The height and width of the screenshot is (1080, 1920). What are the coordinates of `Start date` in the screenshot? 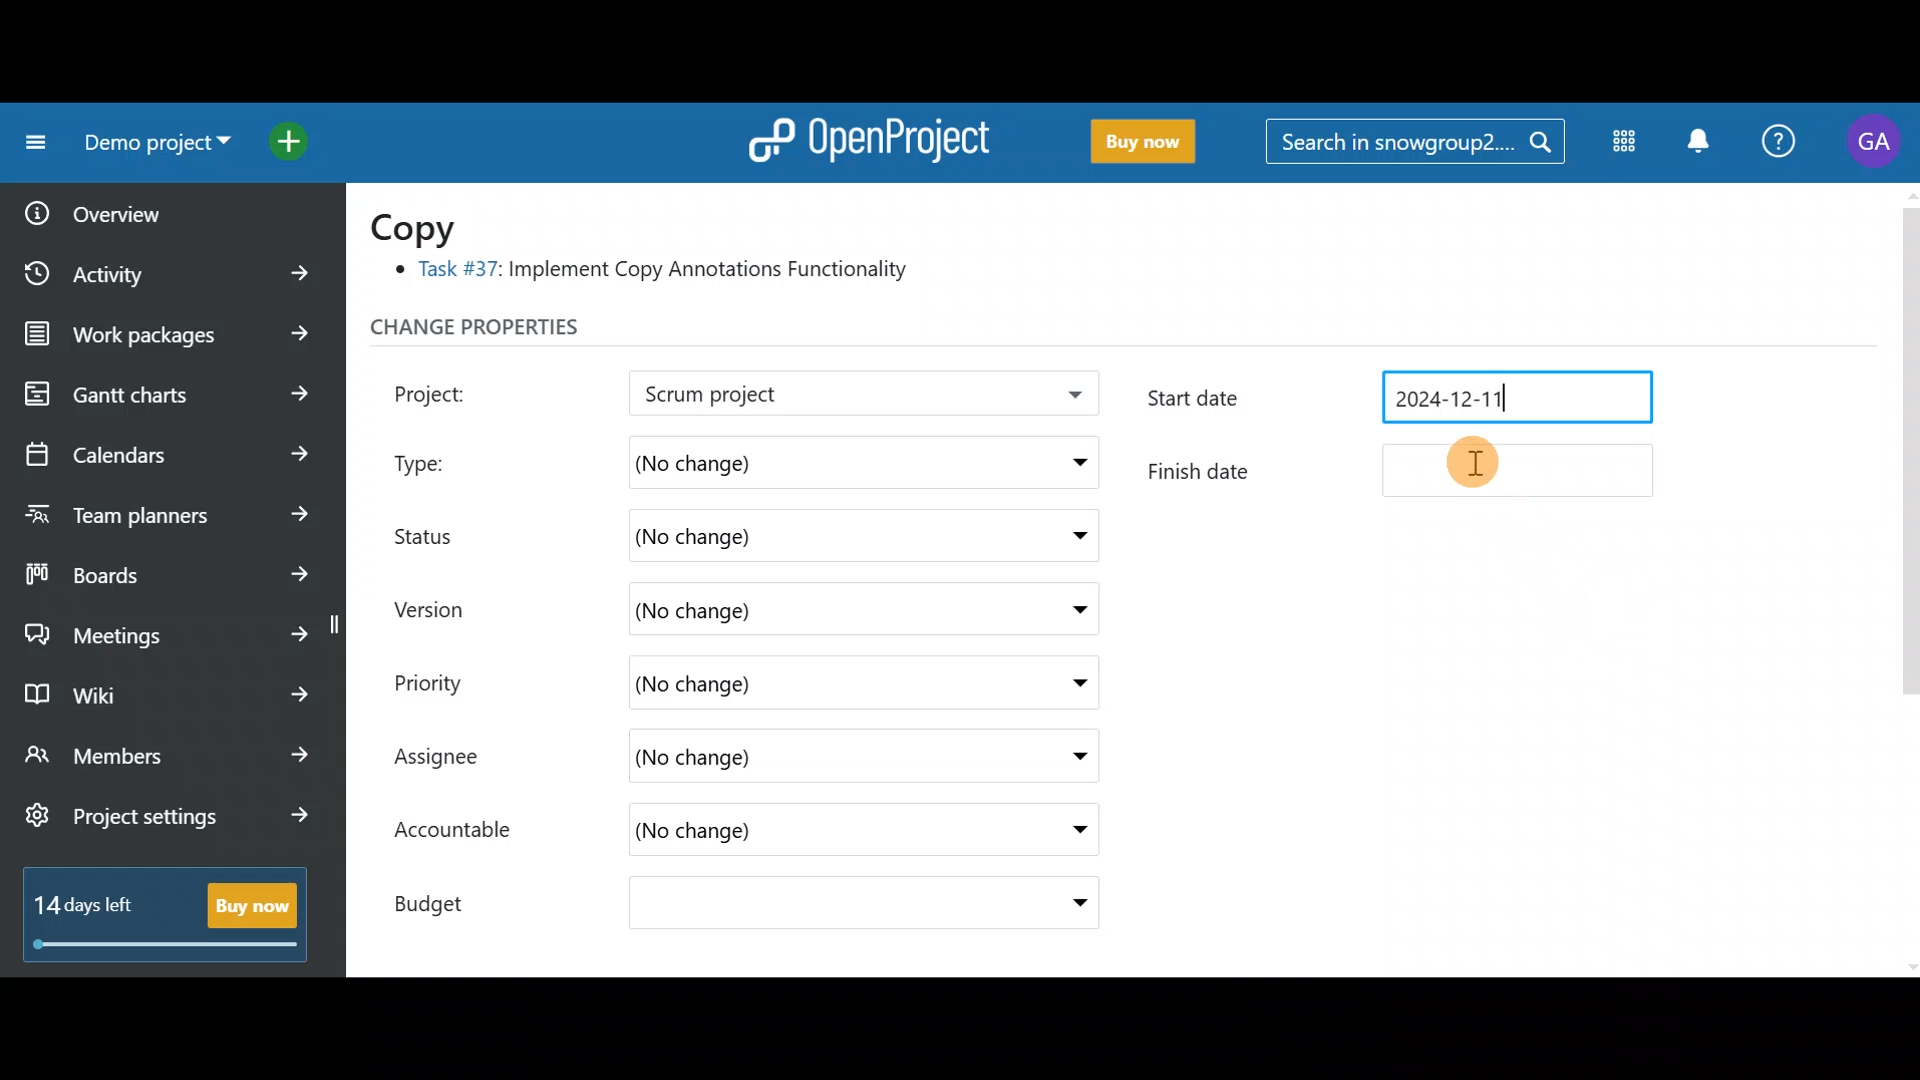 It's located at (1229, 400).